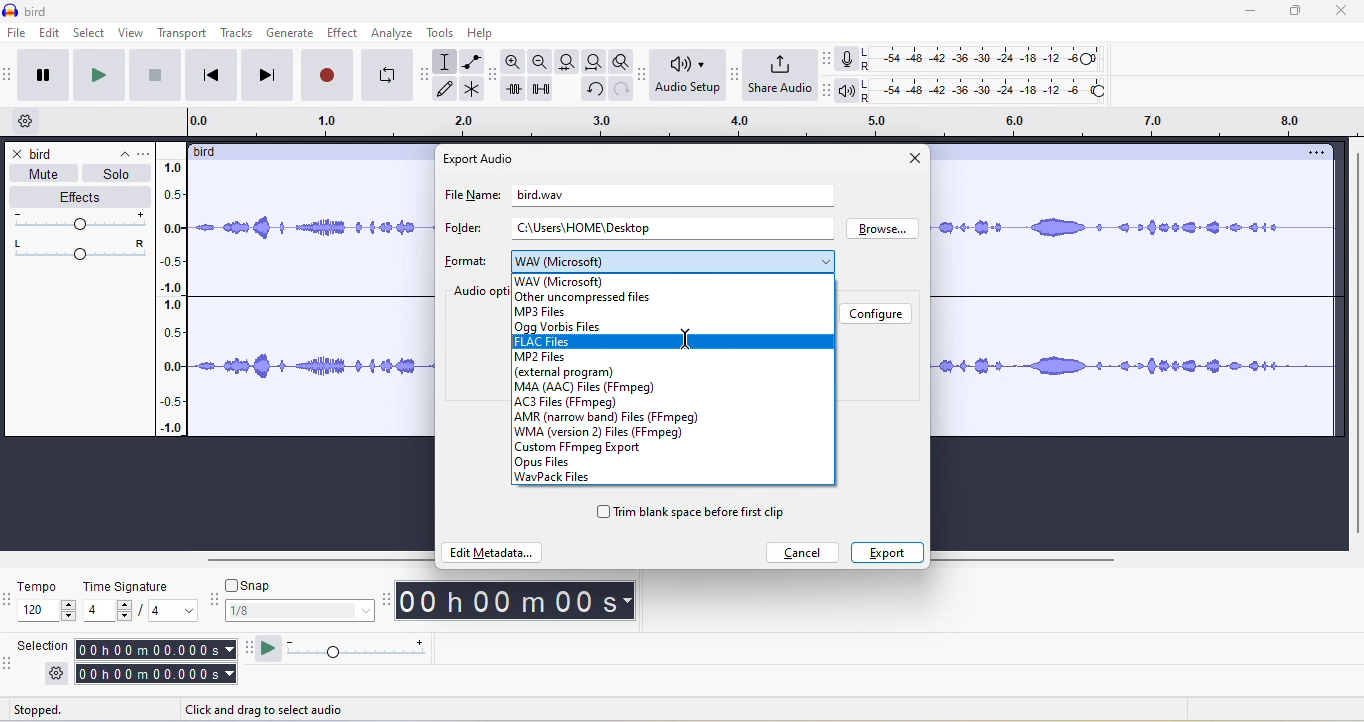  What do you see at coordinates (888, 231) in the screenshot?
I see `browse` at bounding box center [888, 231].